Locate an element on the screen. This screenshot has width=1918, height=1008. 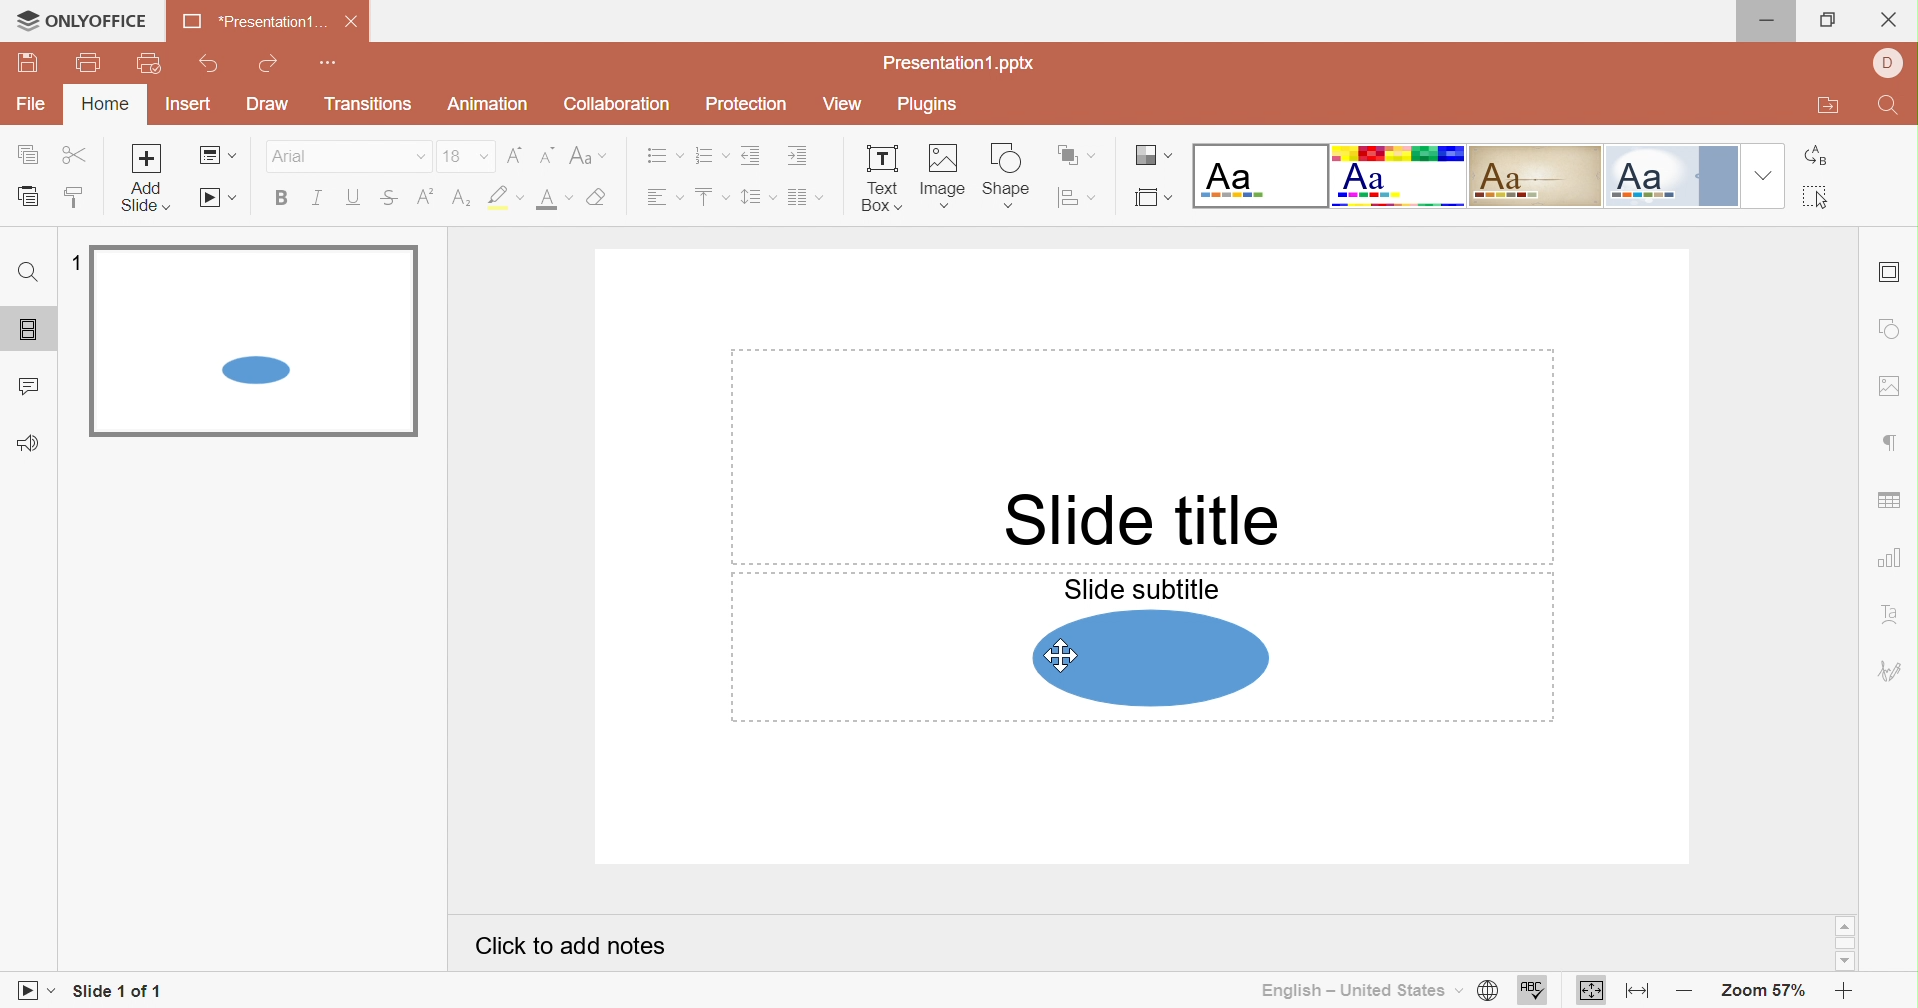
Slide subtitle is located at coordinates (1143, 587).